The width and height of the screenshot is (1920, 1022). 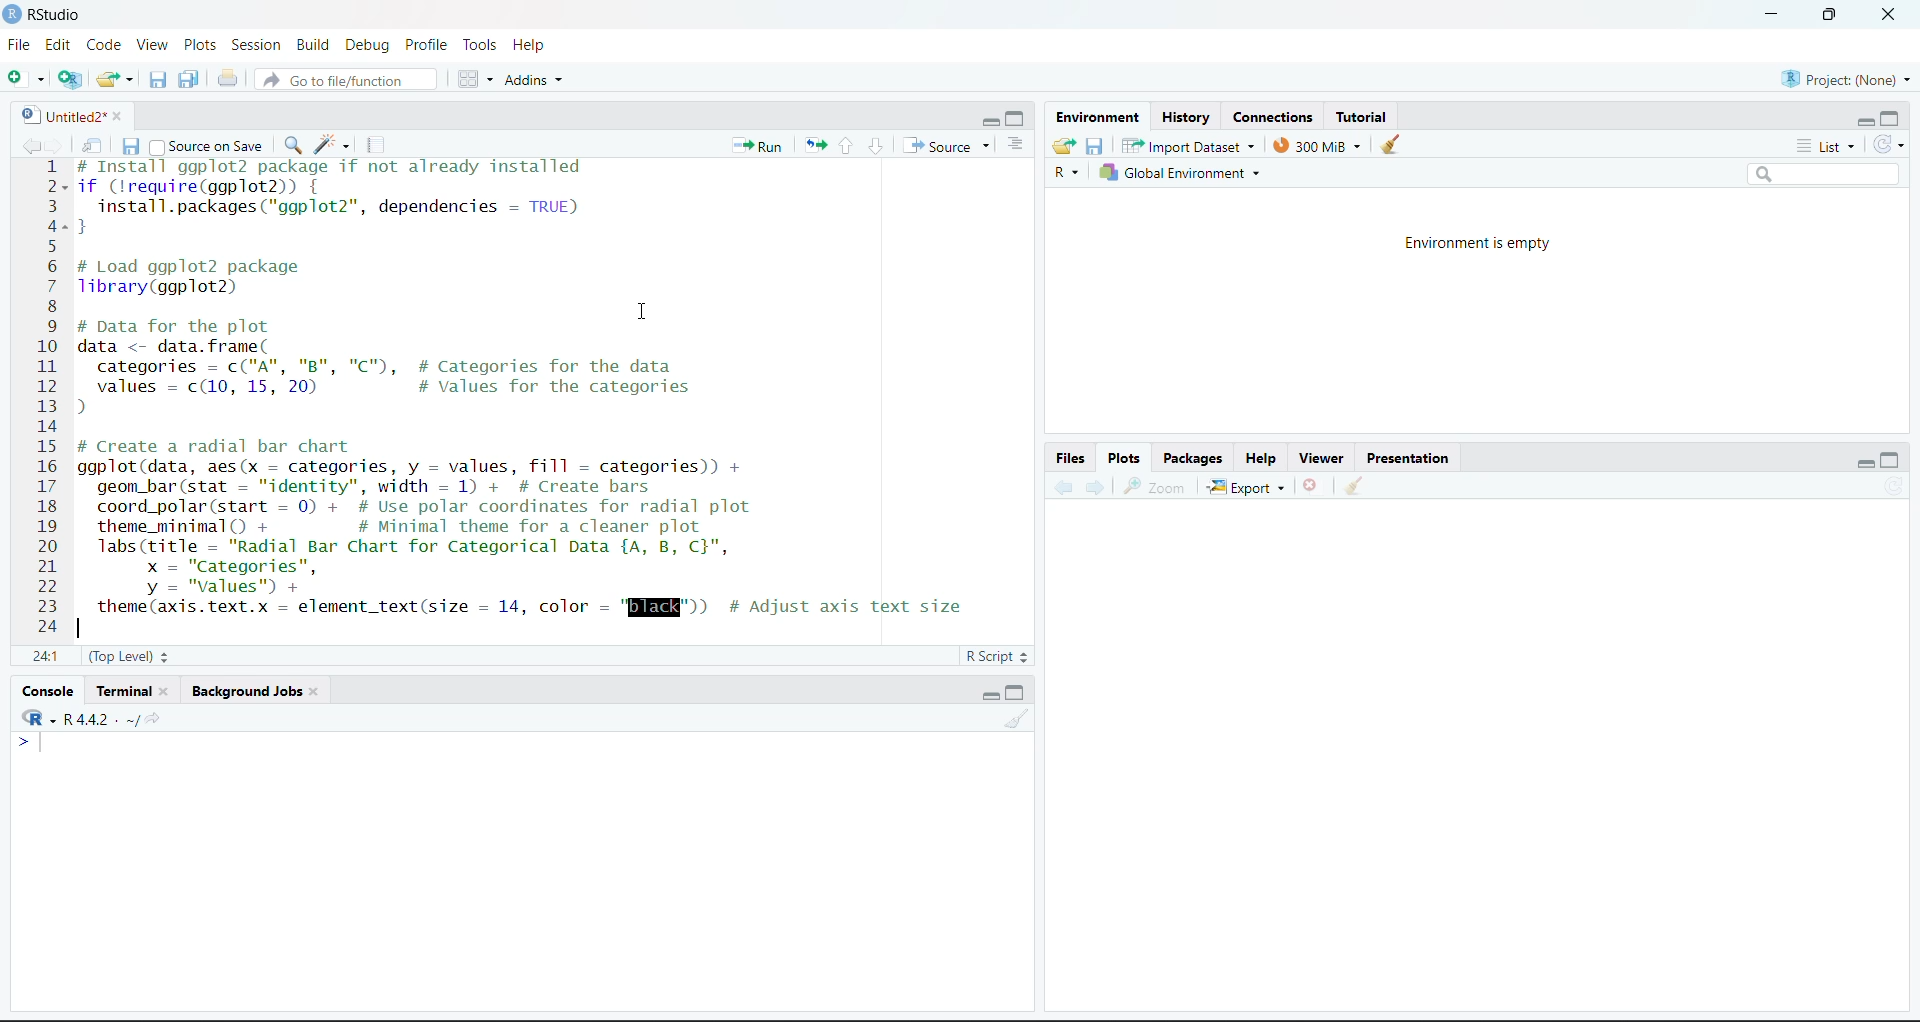 What do you see at coordinates (57, 47) in the screenshot?
I see `Edit` at bounding box center [57, 47].